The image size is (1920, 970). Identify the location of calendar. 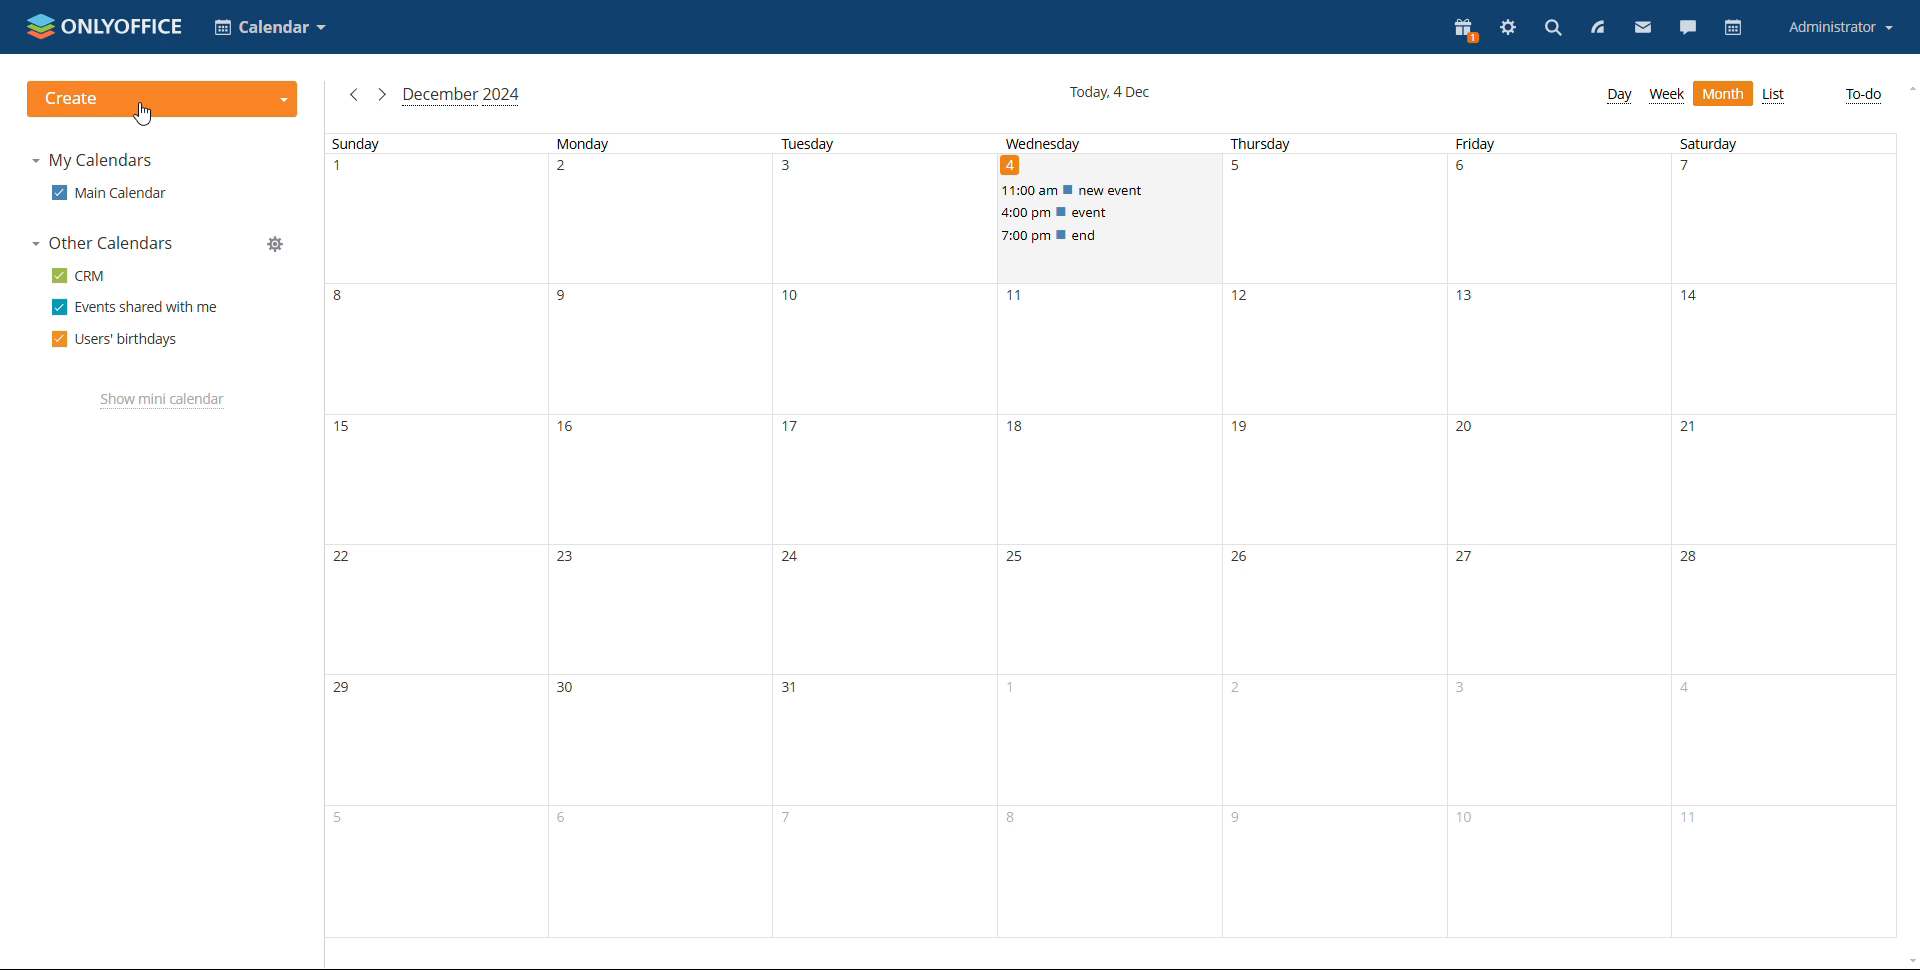
(1734, 29).